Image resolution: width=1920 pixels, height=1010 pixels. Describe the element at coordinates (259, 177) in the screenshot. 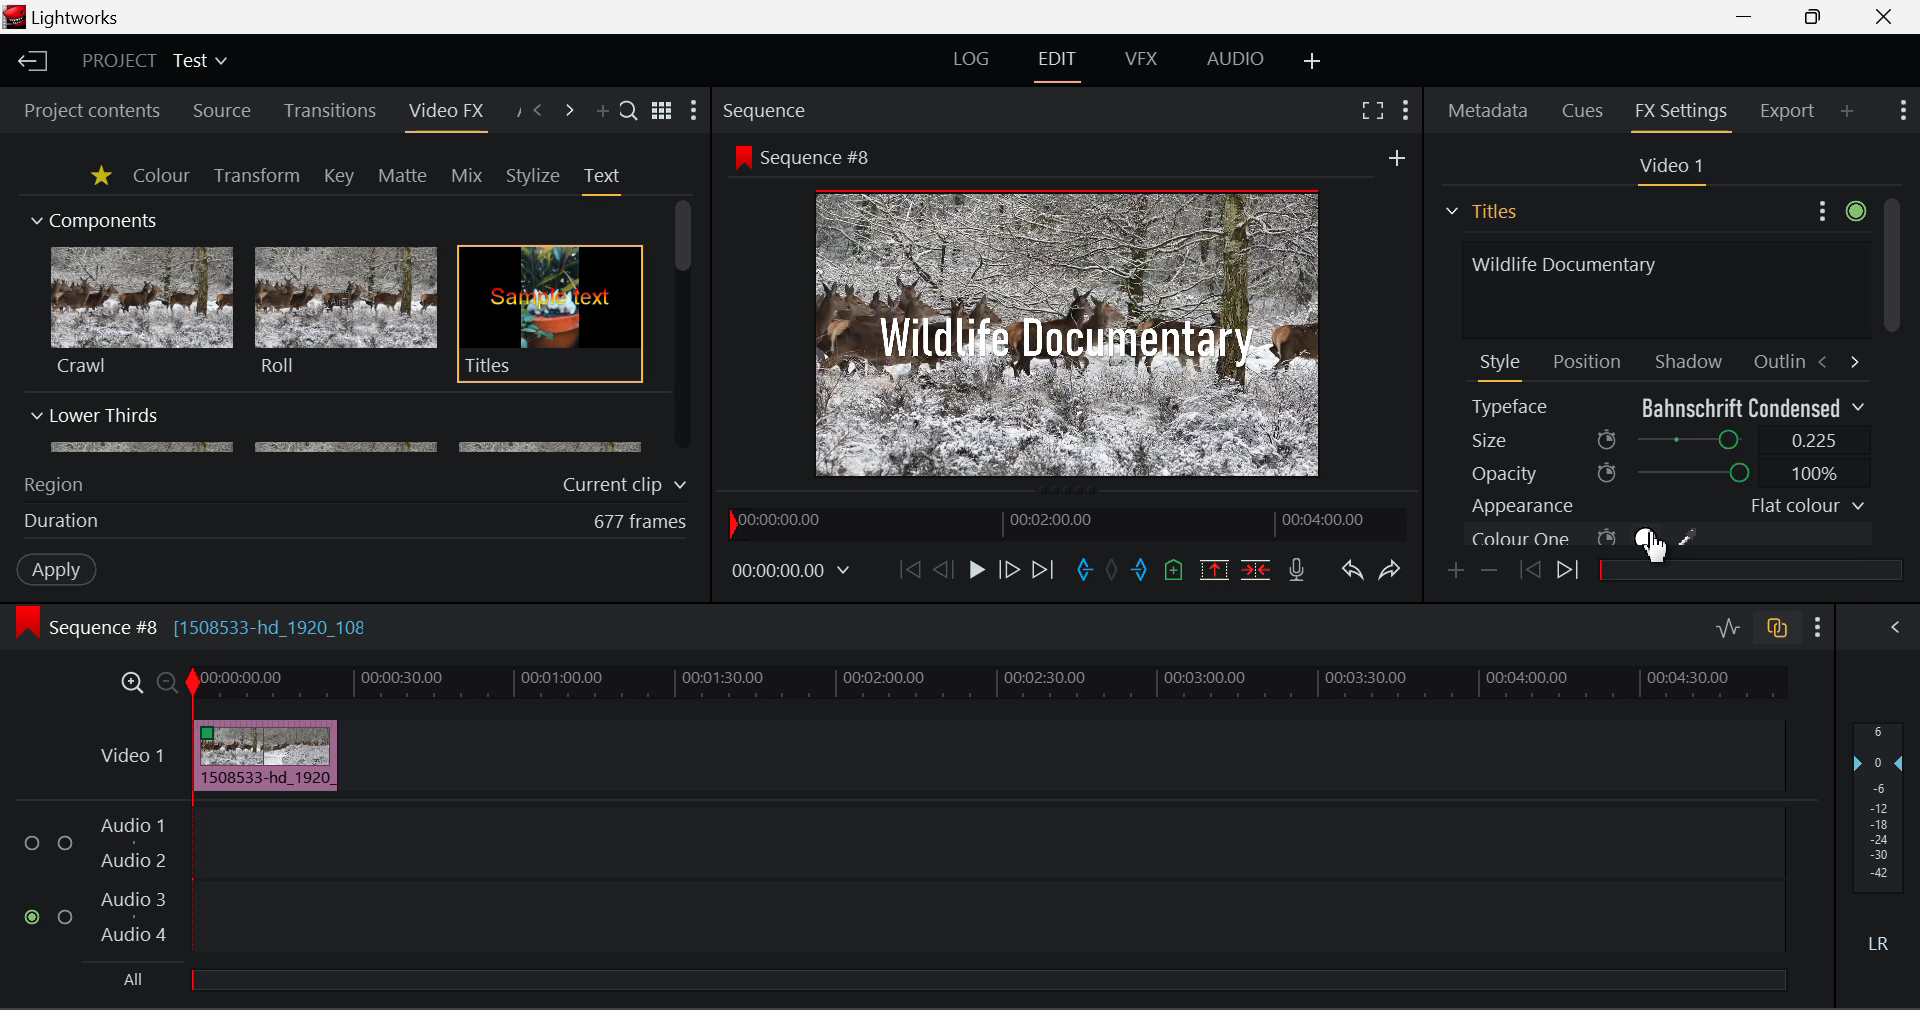

I see `Transform` at that location.